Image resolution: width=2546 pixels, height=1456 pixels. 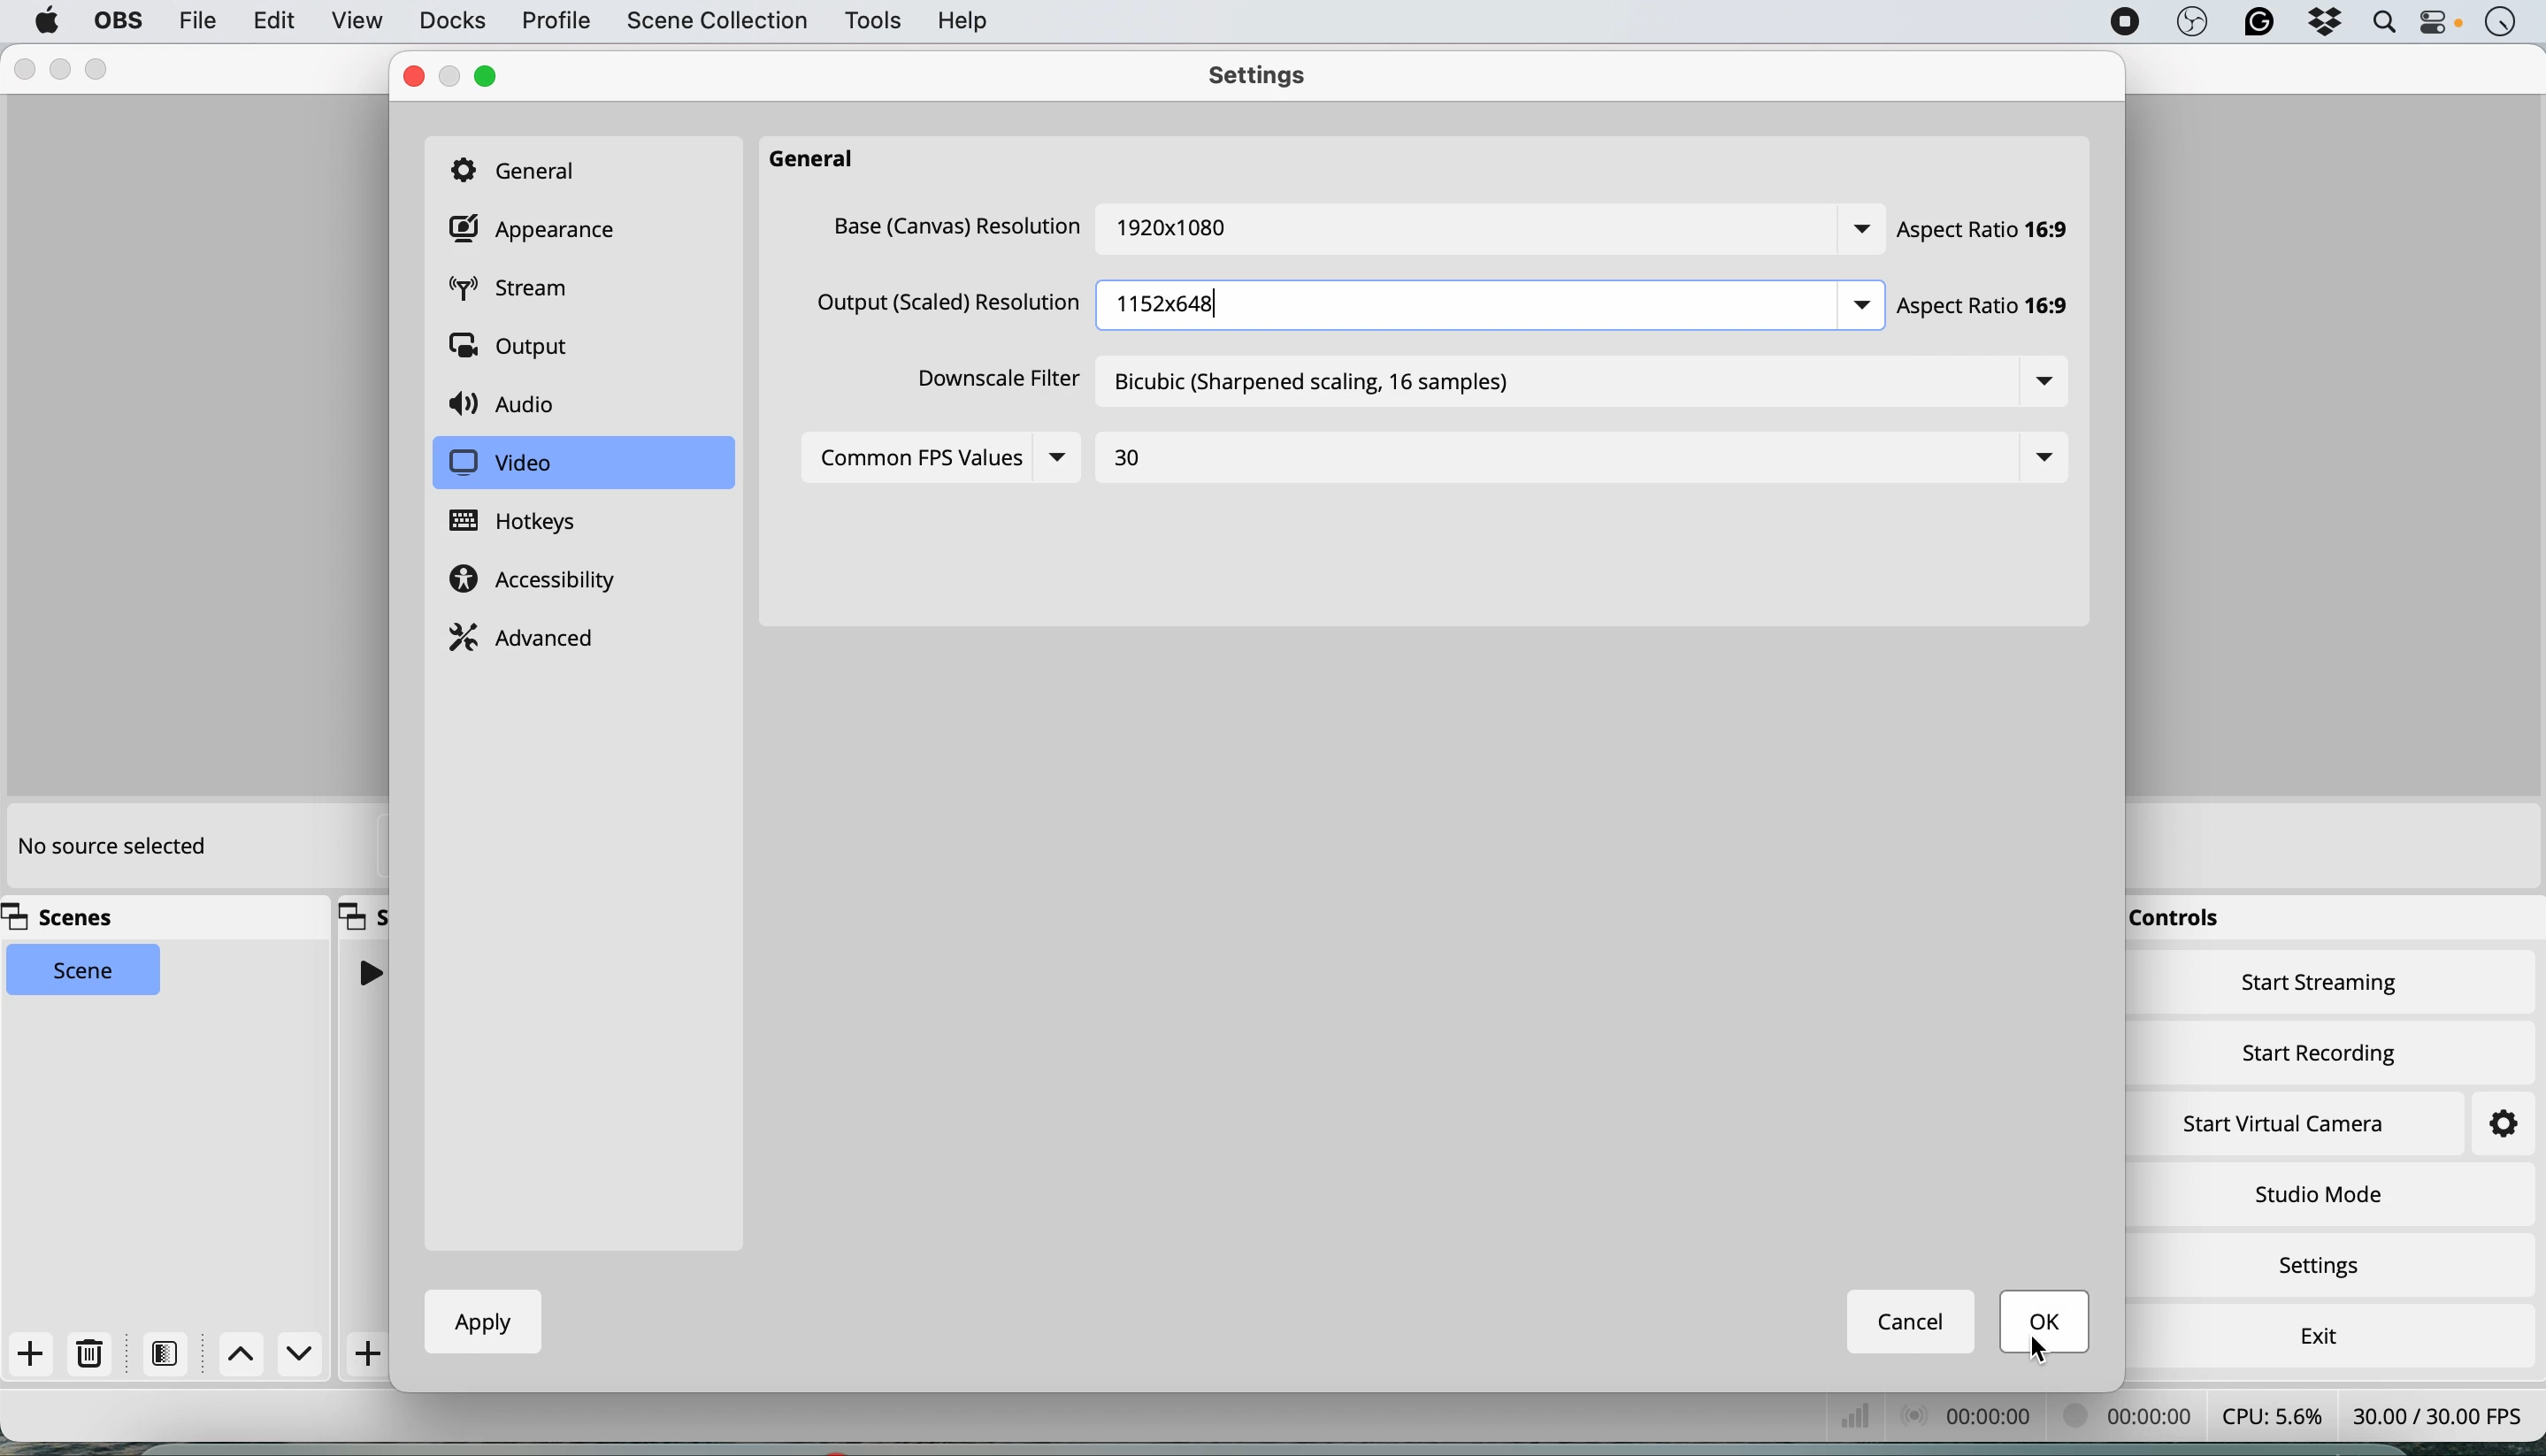 I want to click on advanced, so click(x=527, y=635).